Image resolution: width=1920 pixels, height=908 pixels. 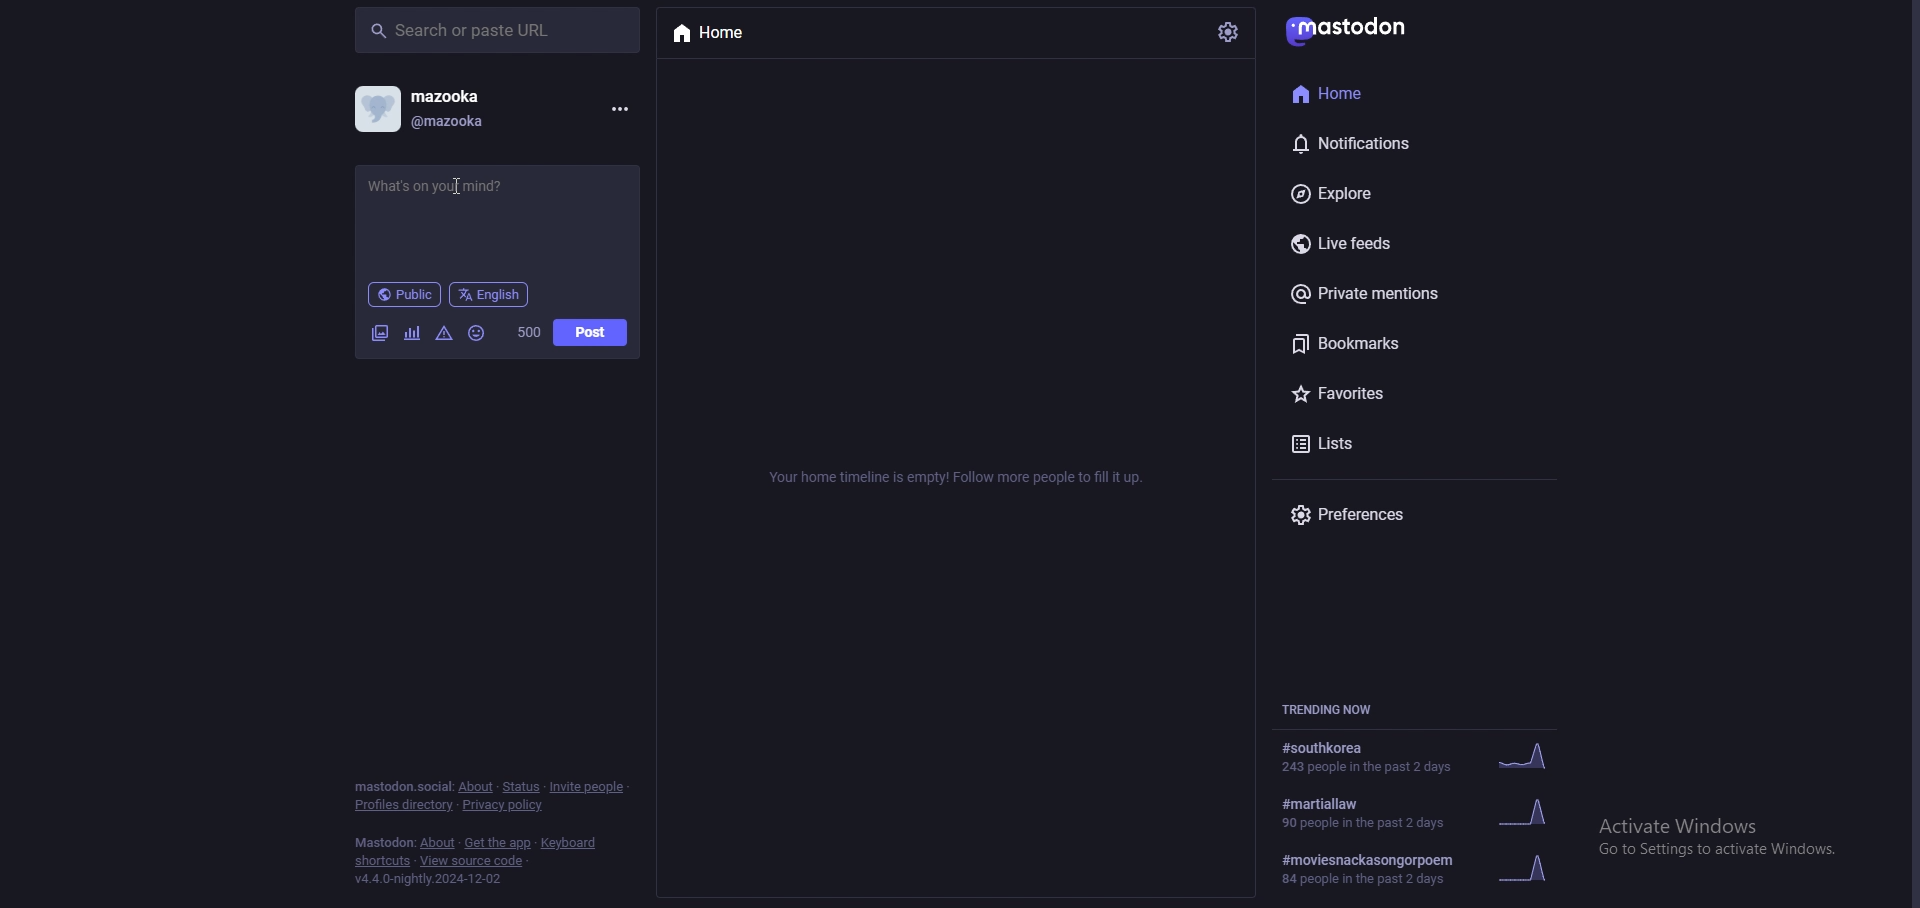 What do you see at coordinates (477, 333) in the screenshot?
I see `emoji` at bounding box center [477, 333].